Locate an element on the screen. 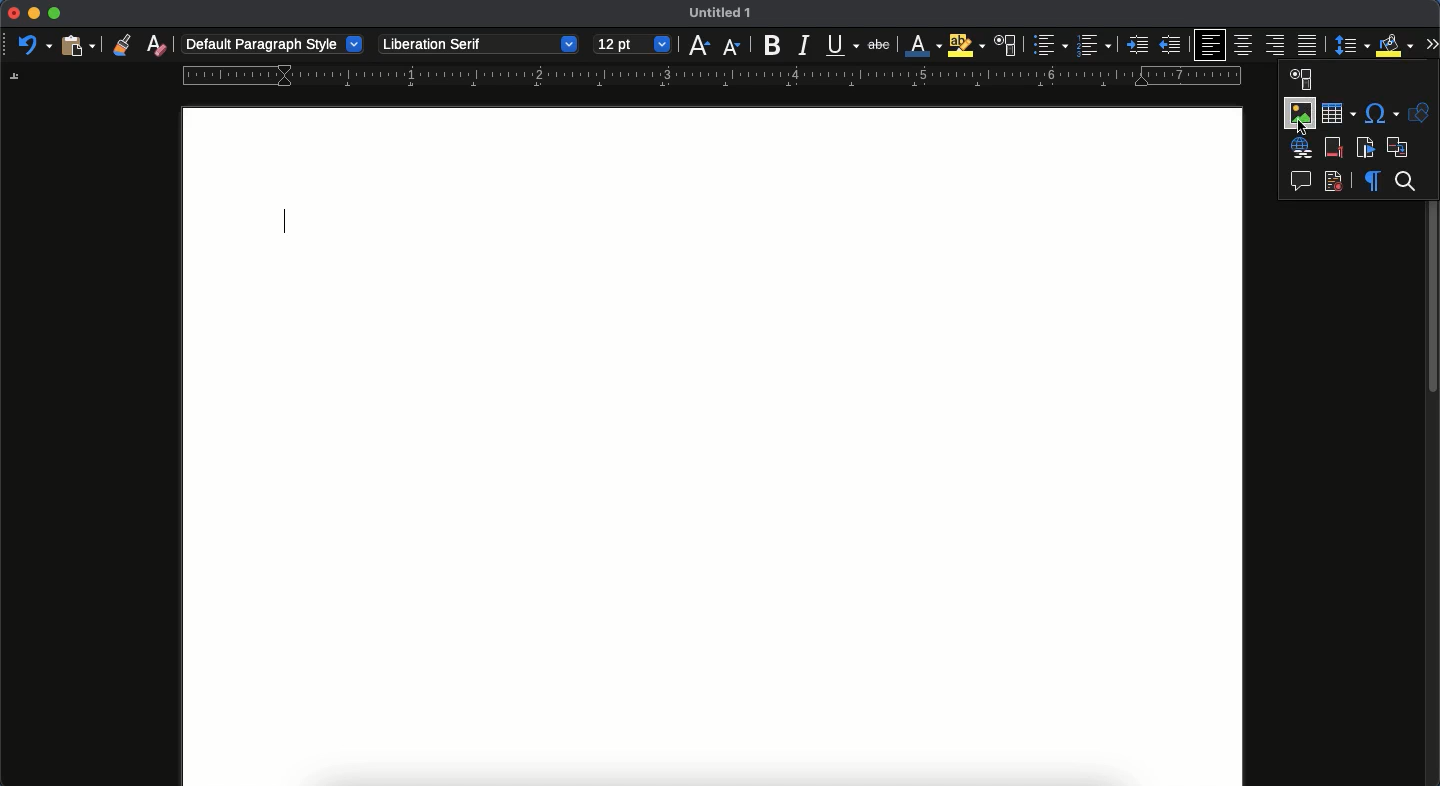 Image resolution: width=1440 pixels, height=786 pixels. strikethrough is located at coordinates (879, 44).